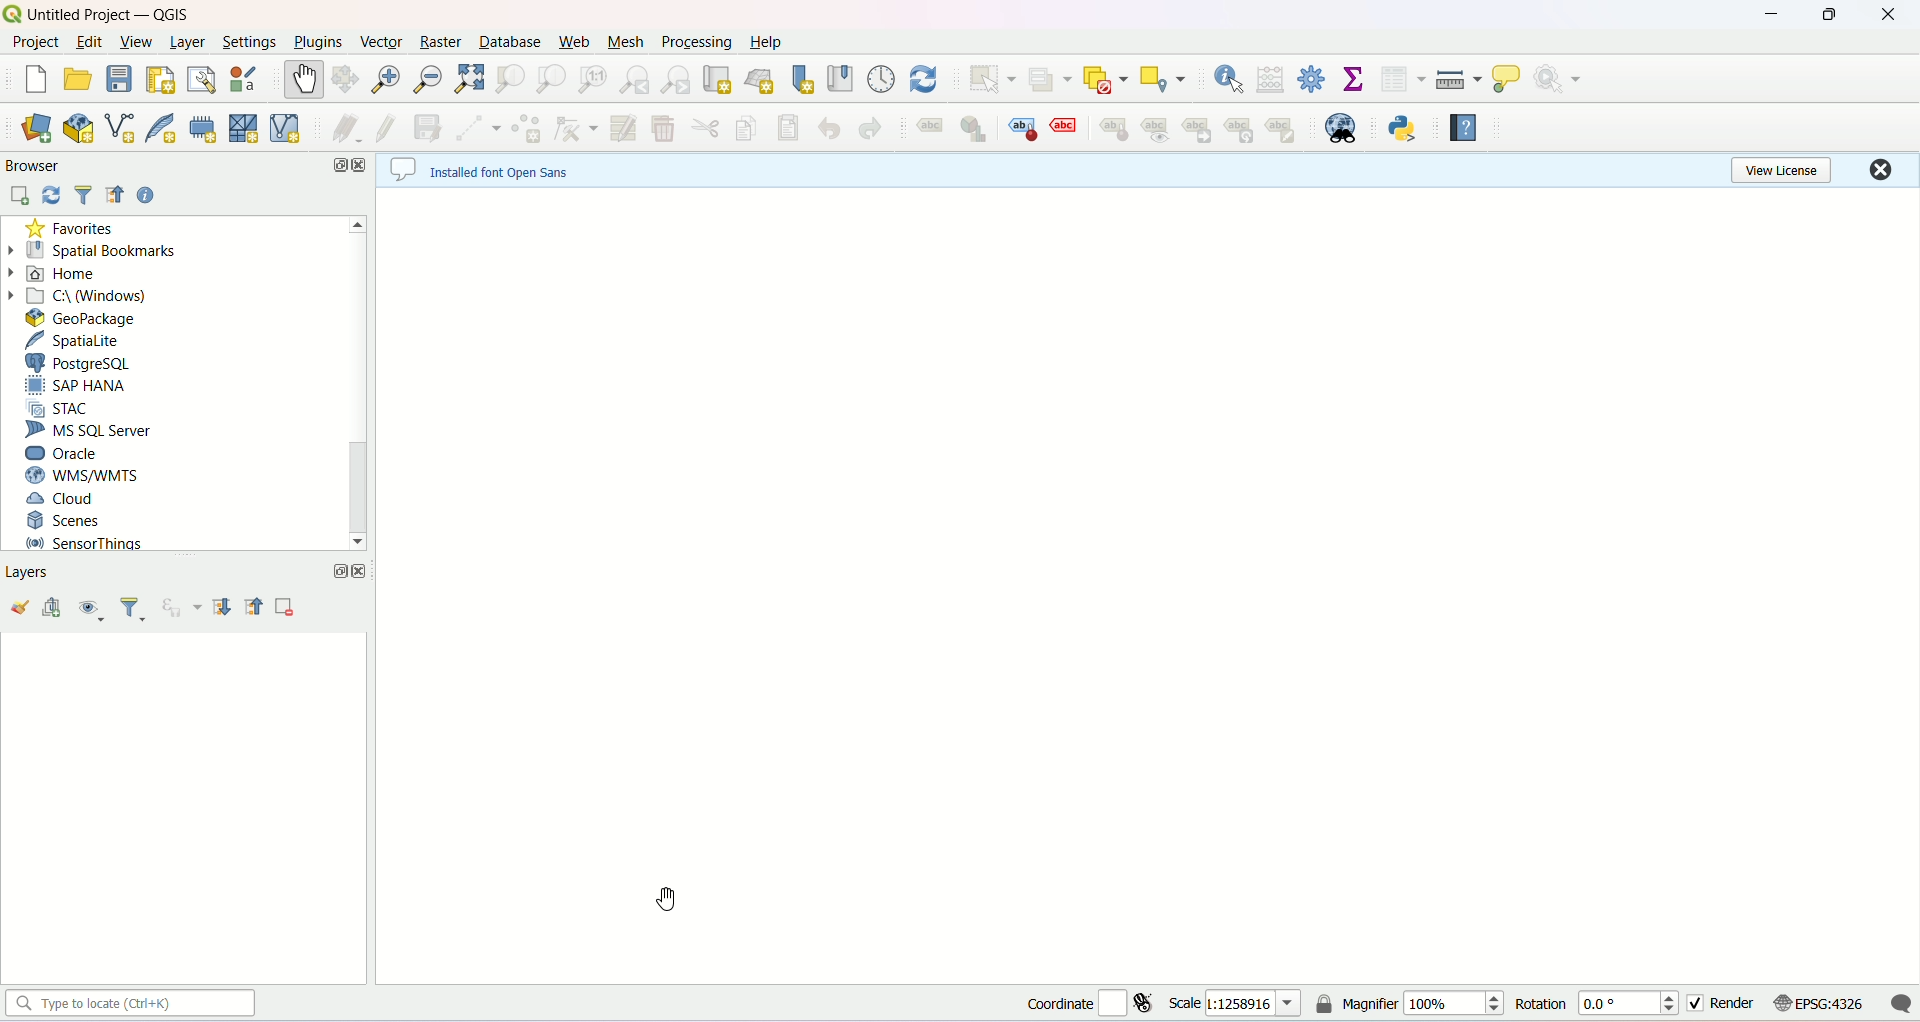  I want to click on pin/unpin labels and diagram, so click(1109, 128).